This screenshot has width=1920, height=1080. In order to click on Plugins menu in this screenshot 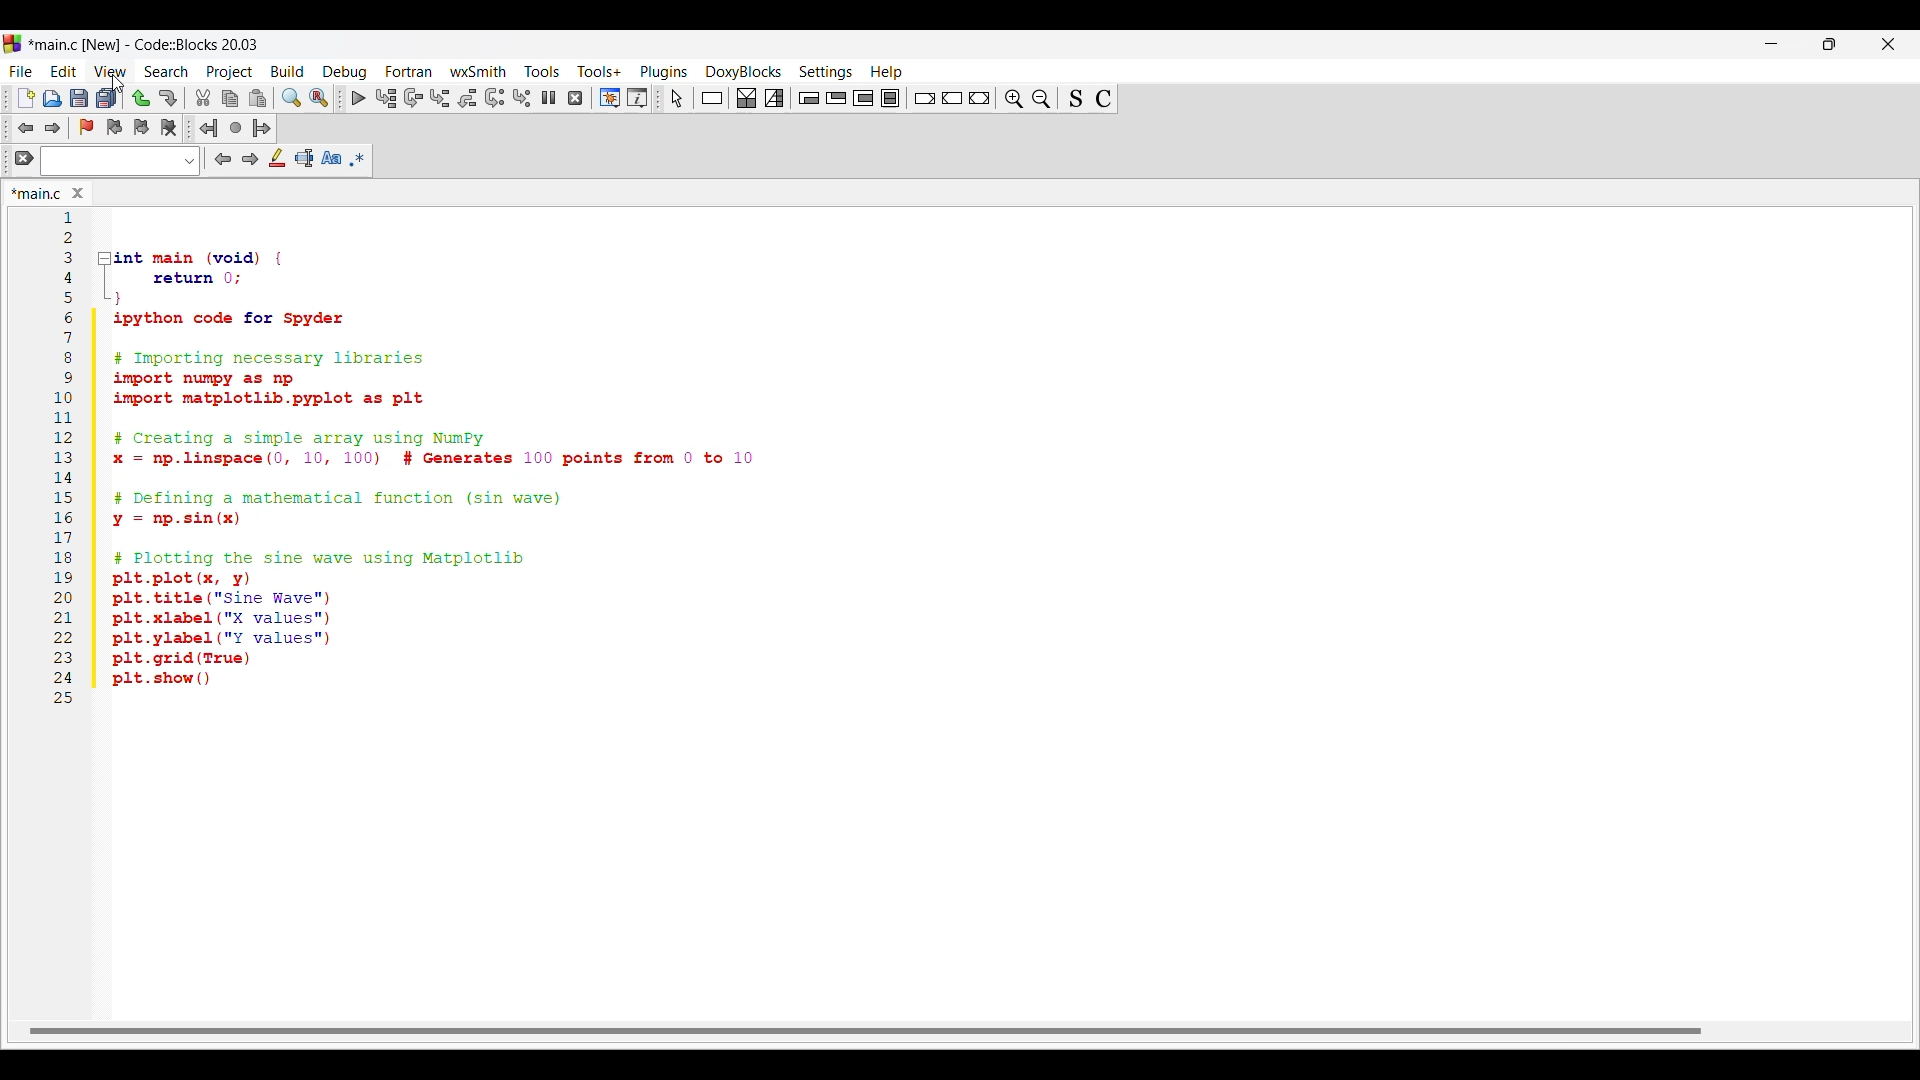, I will do `click(664, 72)`.